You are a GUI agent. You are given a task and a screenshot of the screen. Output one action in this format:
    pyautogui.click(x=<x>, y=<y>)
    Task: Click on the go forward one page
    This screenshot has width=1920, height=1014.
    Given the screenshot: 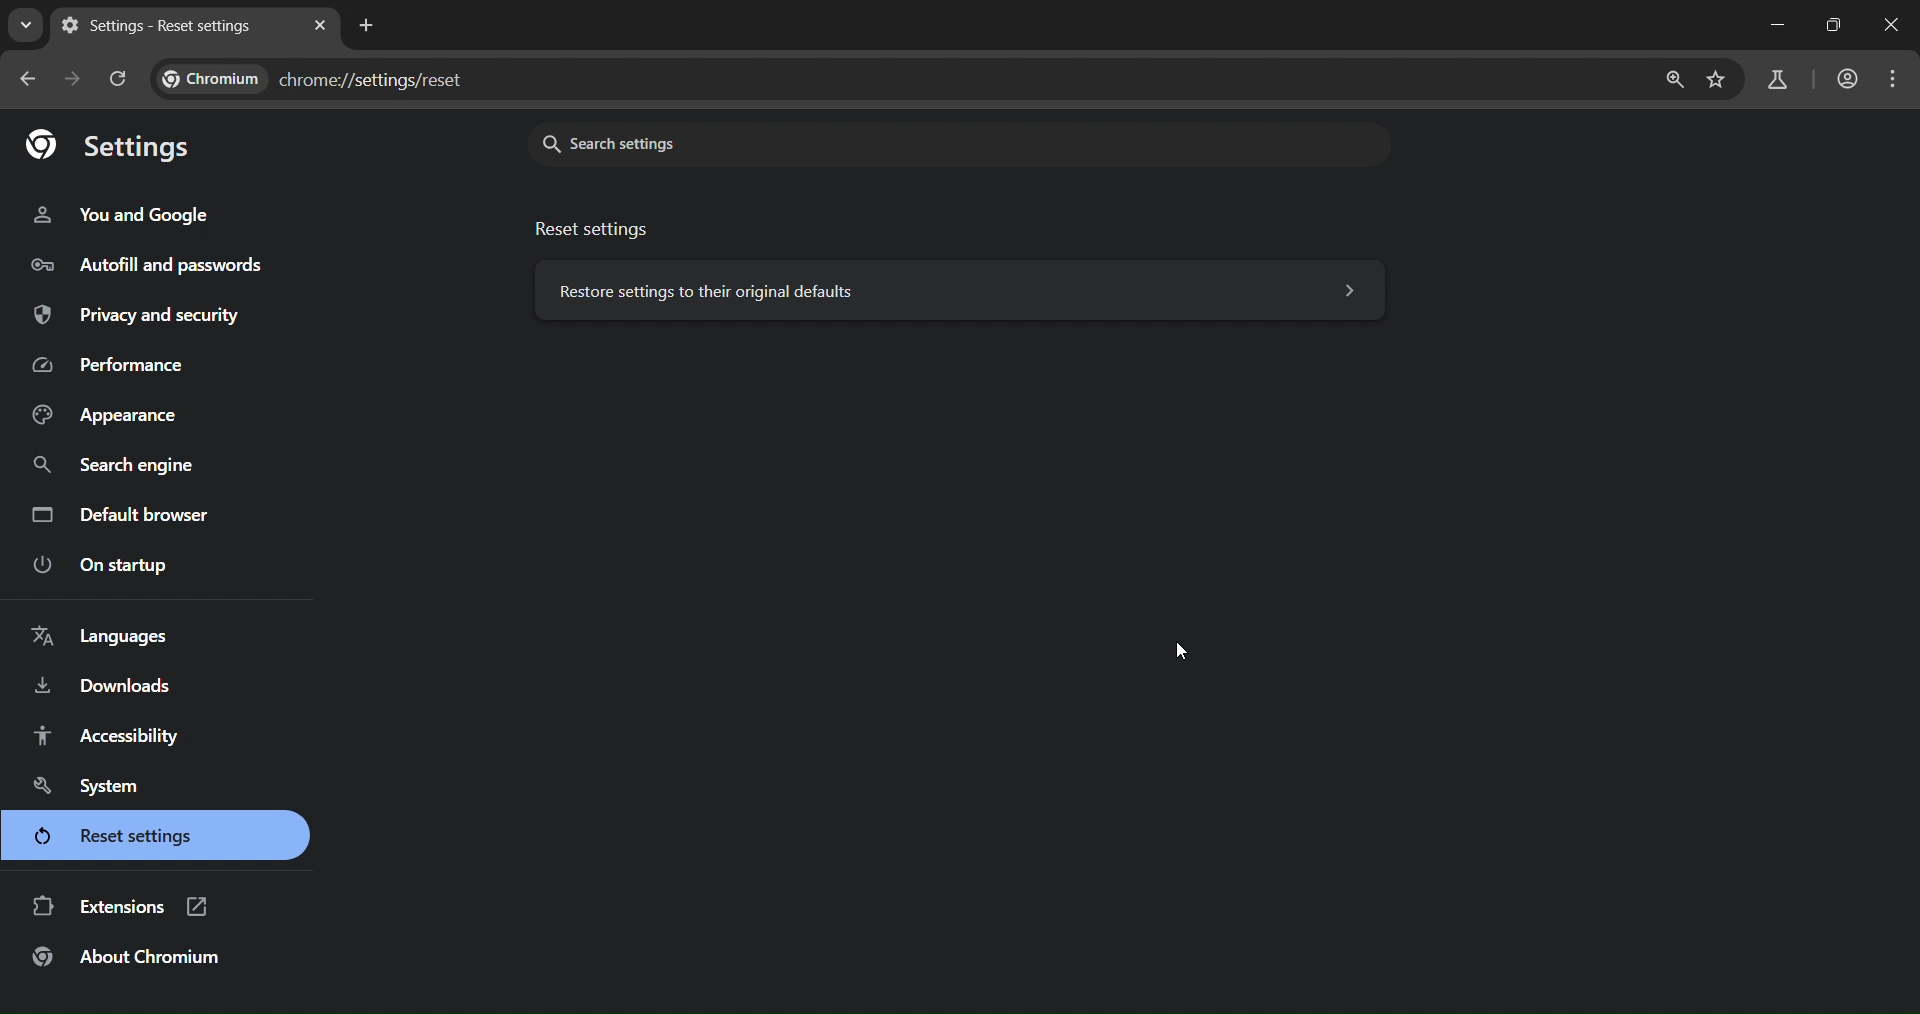 What is the action you would take?
    pyautogui.click(x=70, y=79)
    